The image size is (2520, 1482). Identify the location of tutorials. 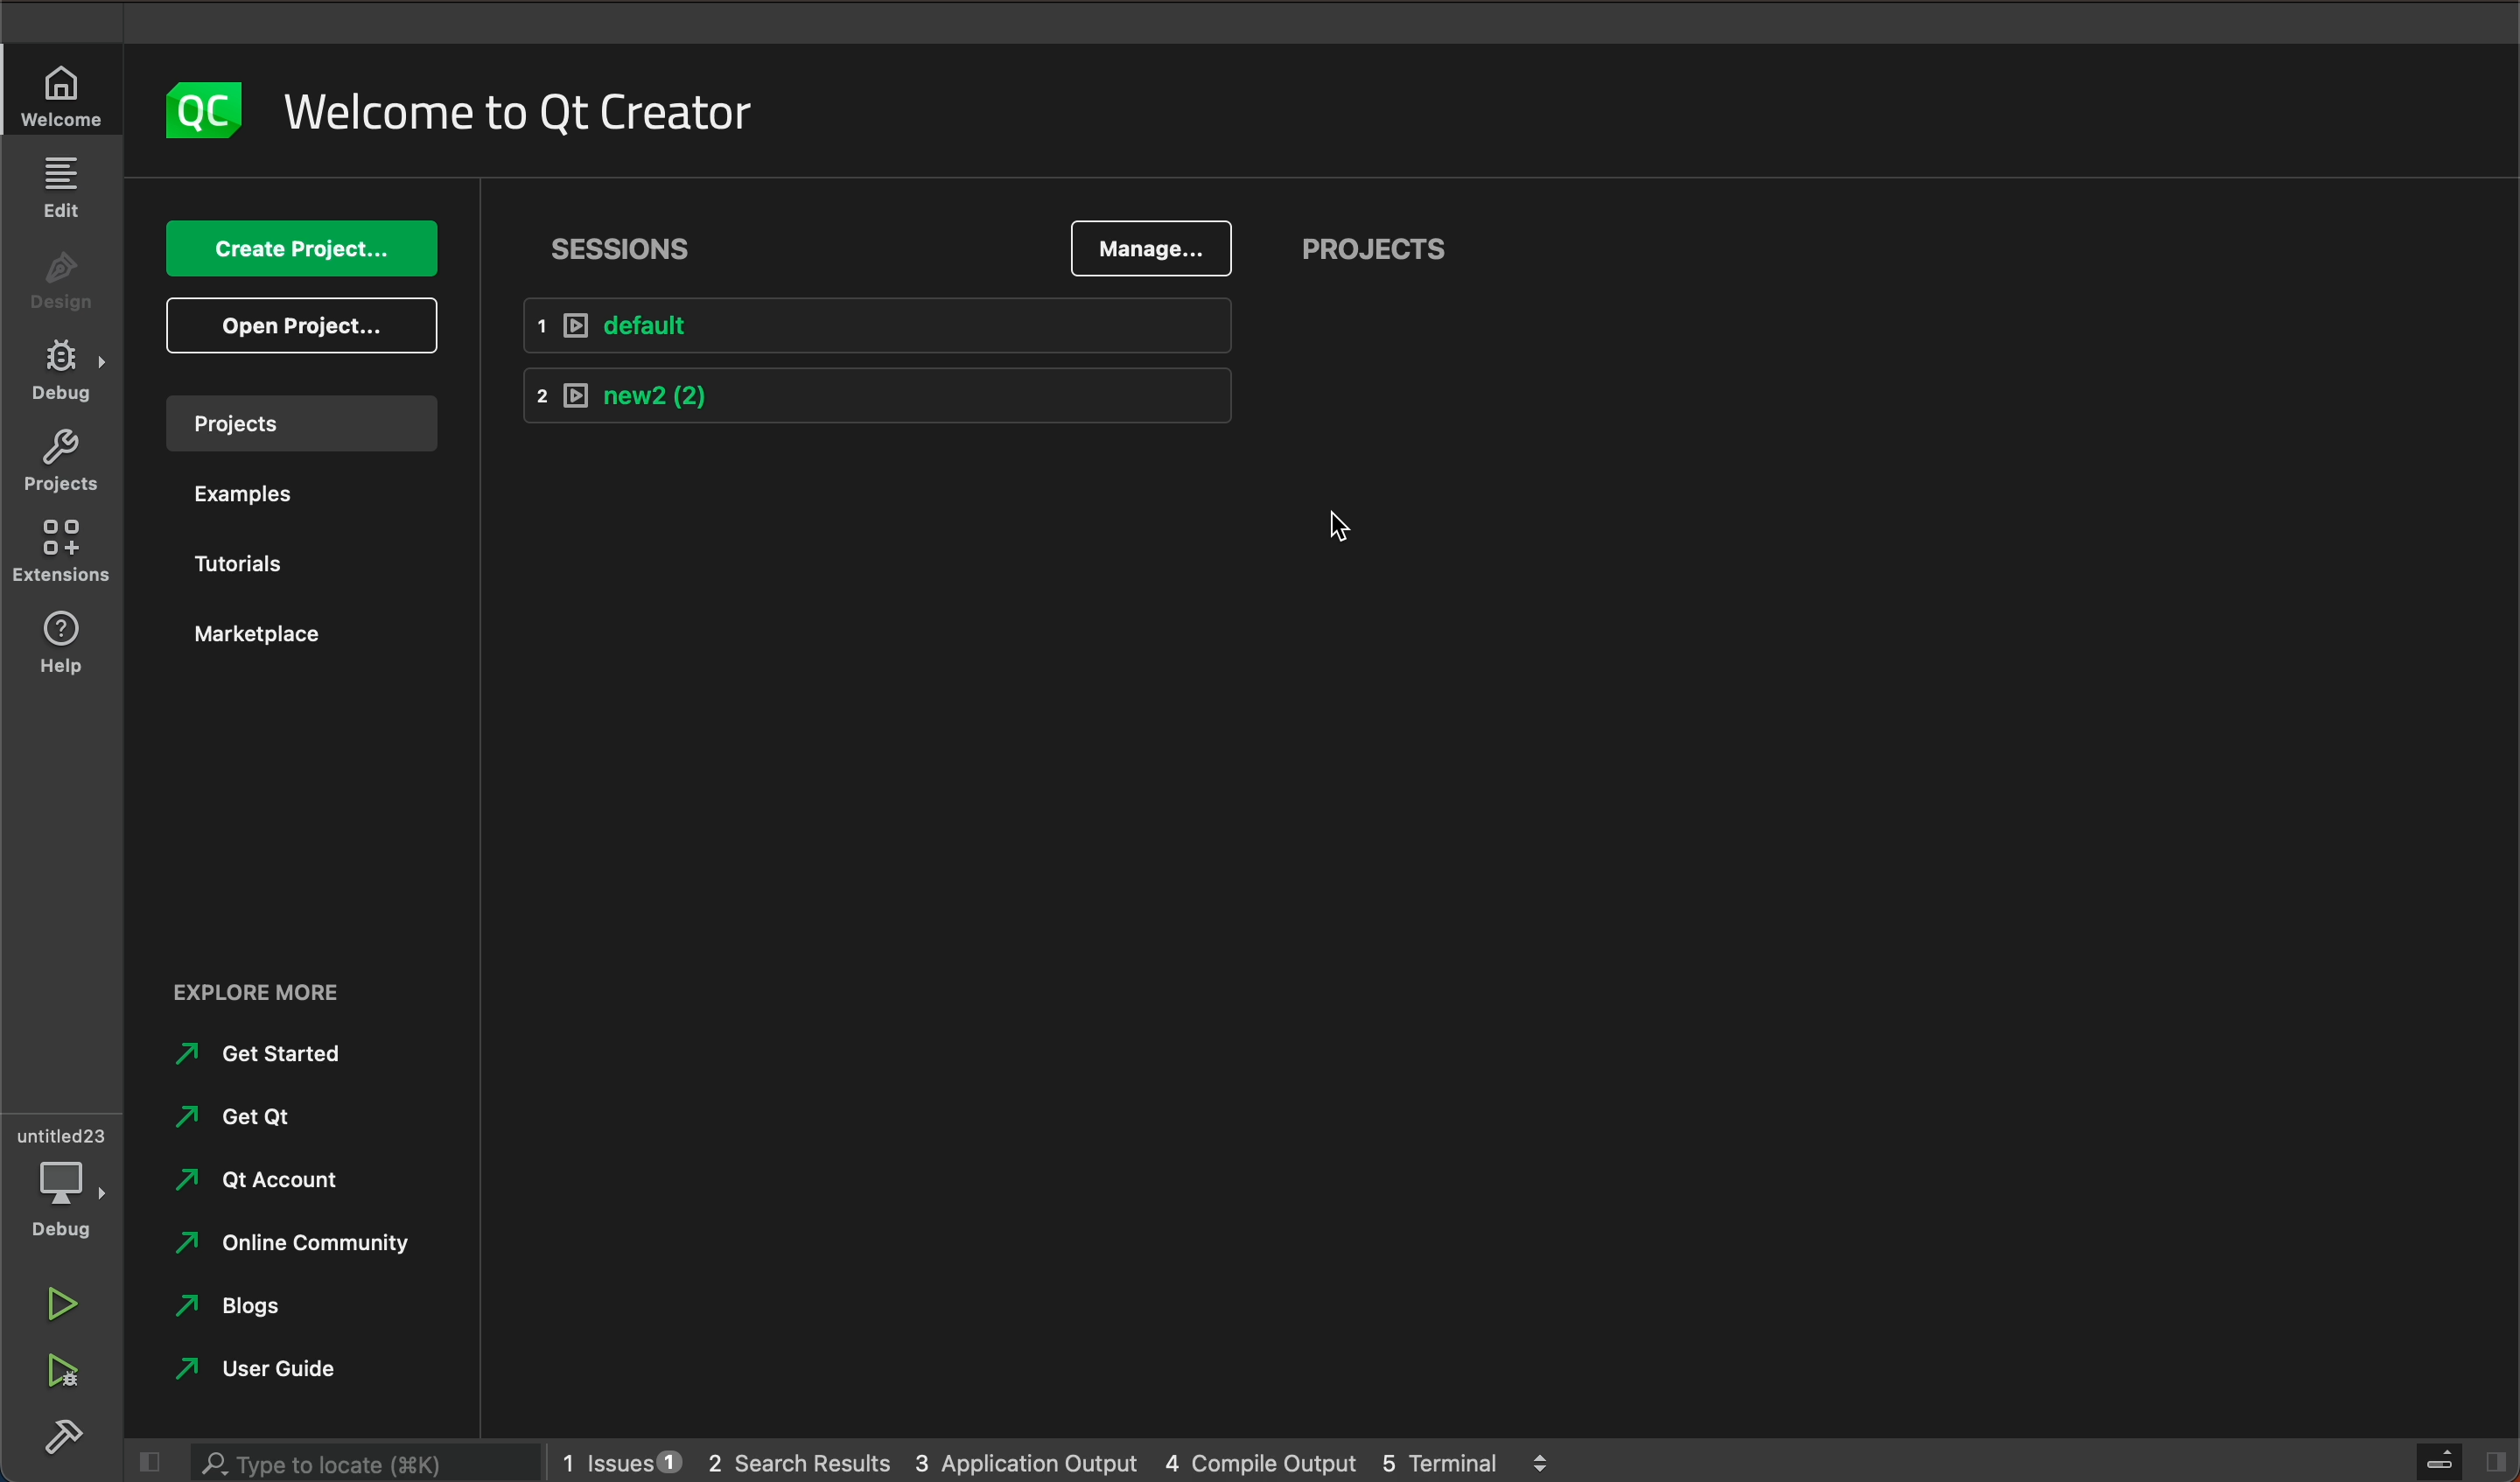
(279, 564).